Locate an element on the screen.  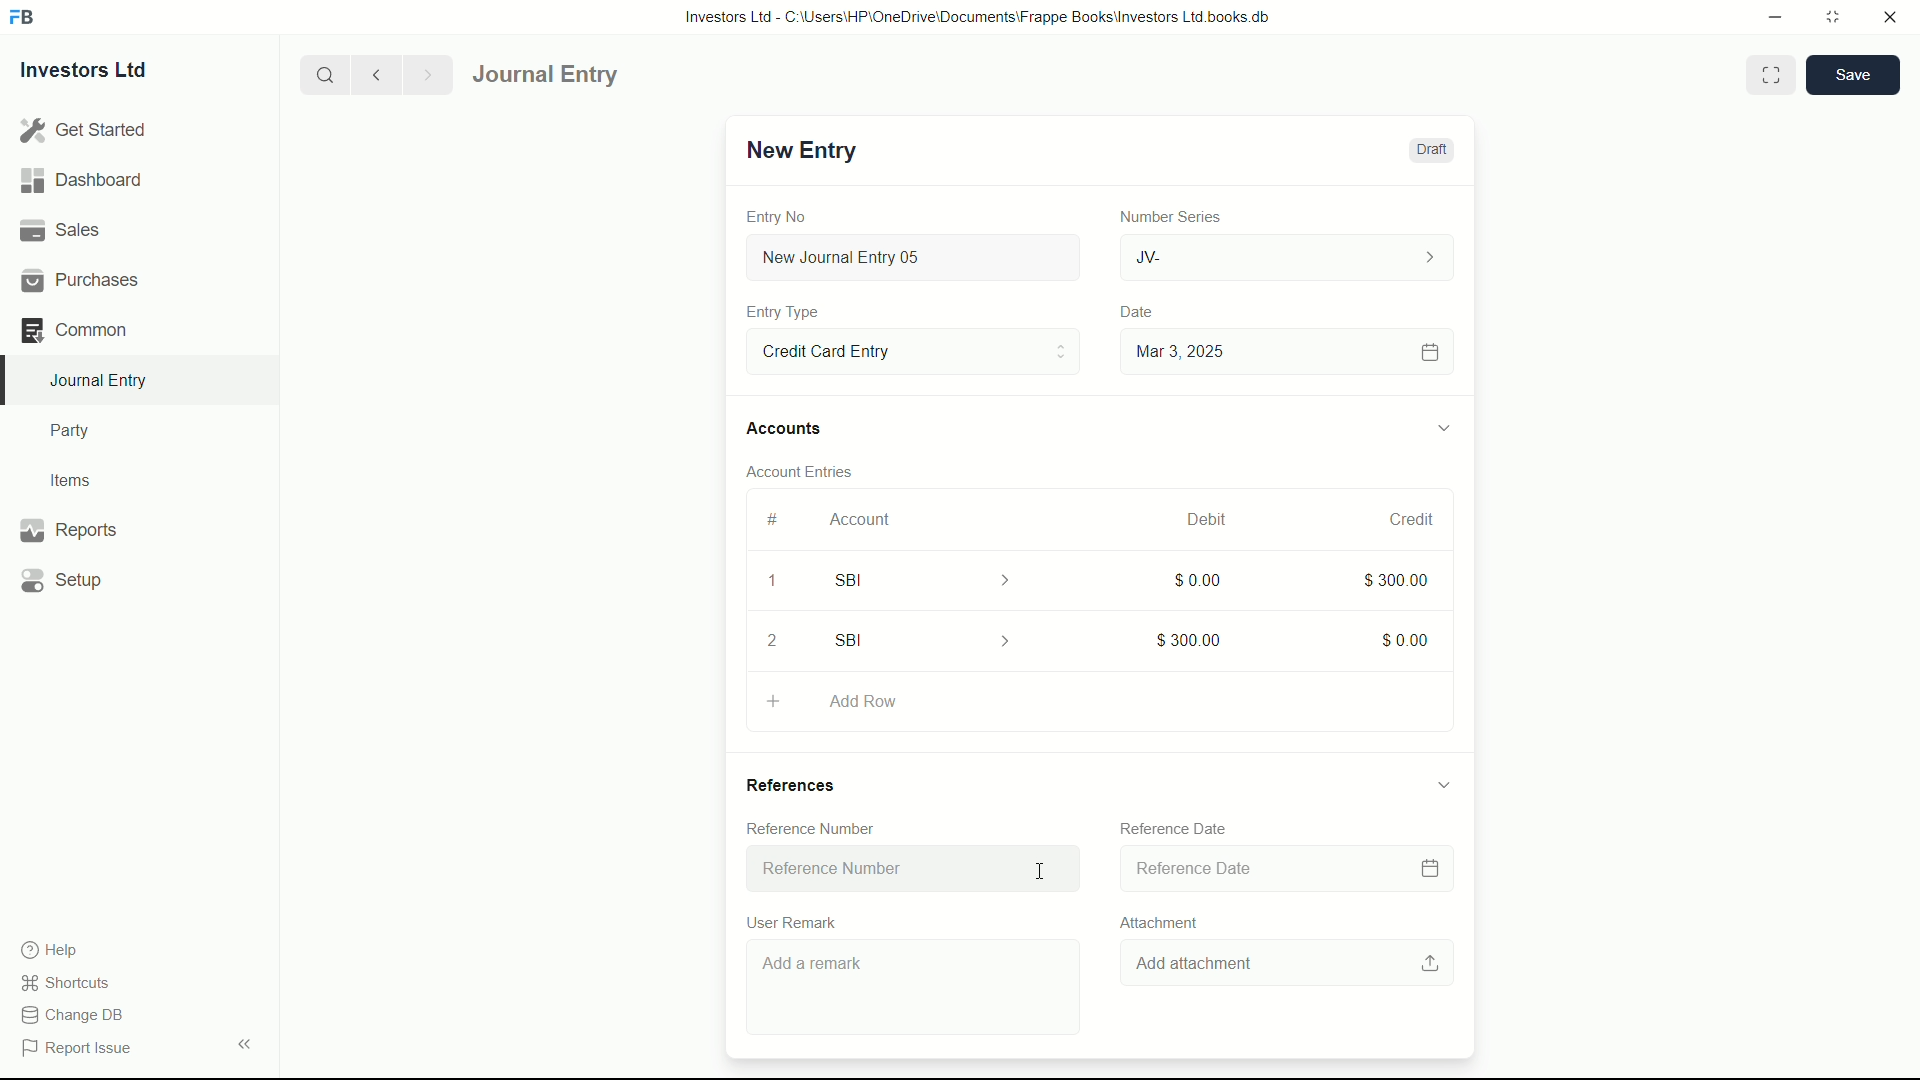
save is located at coordinates (1854, 75).